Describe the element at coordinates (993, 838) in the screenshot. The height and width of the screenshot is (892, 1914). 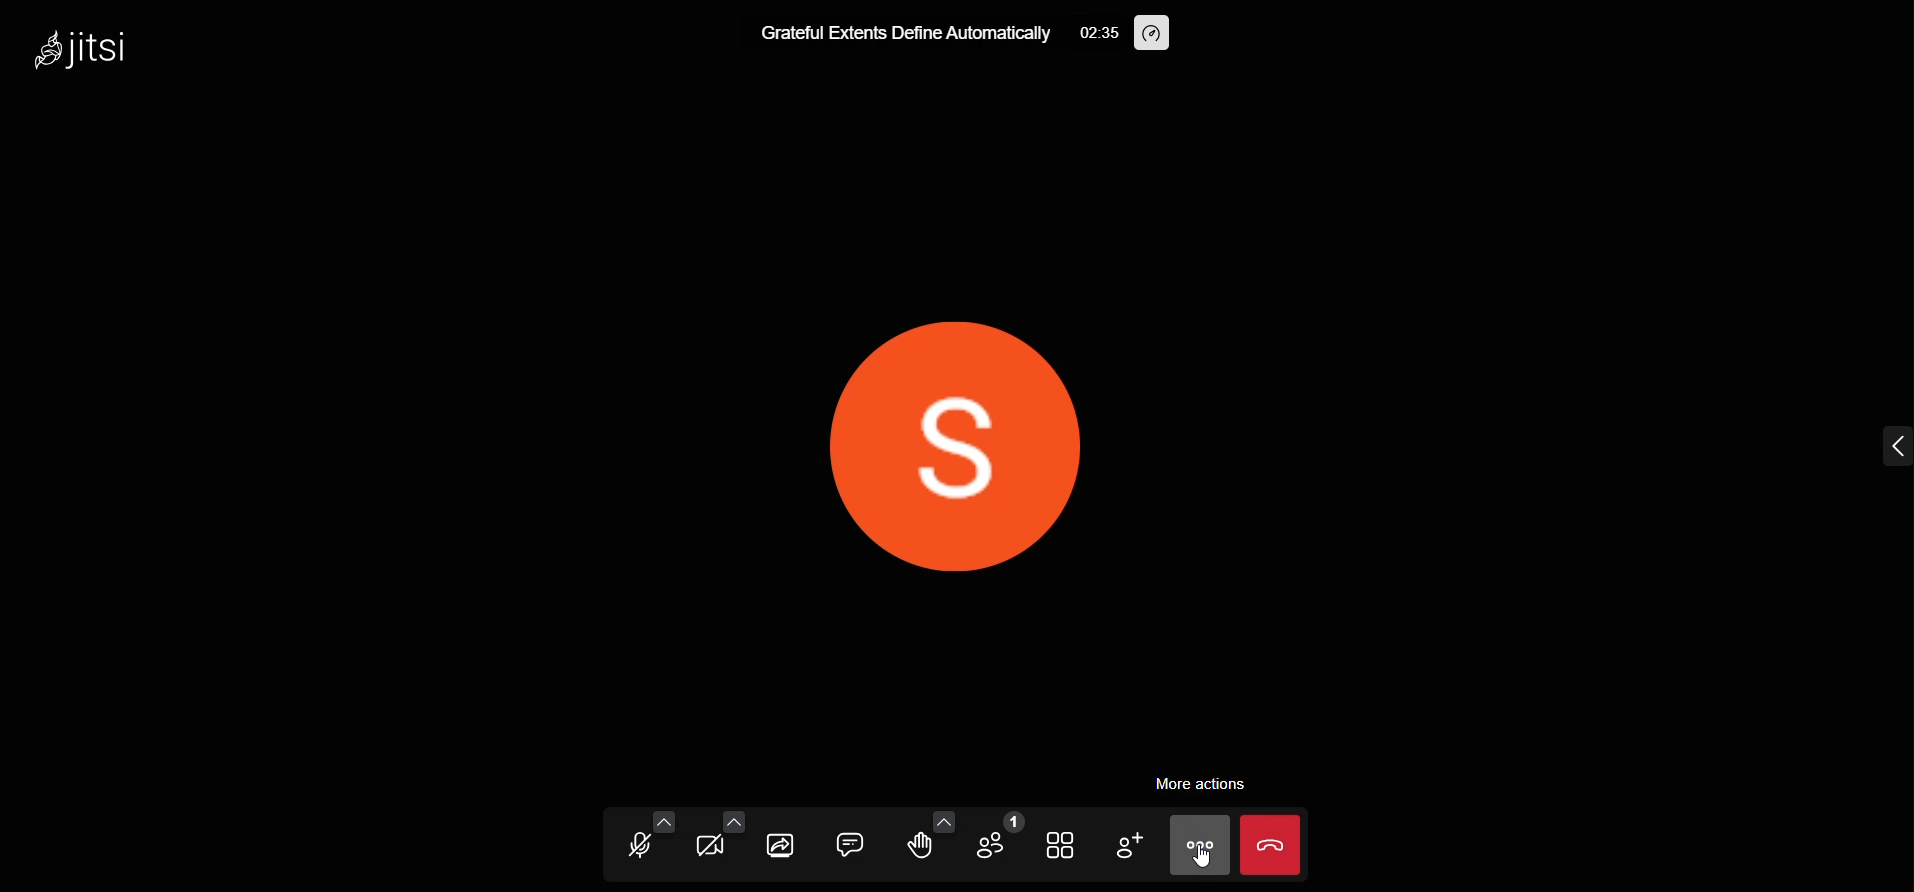
I see `participants` at that location.